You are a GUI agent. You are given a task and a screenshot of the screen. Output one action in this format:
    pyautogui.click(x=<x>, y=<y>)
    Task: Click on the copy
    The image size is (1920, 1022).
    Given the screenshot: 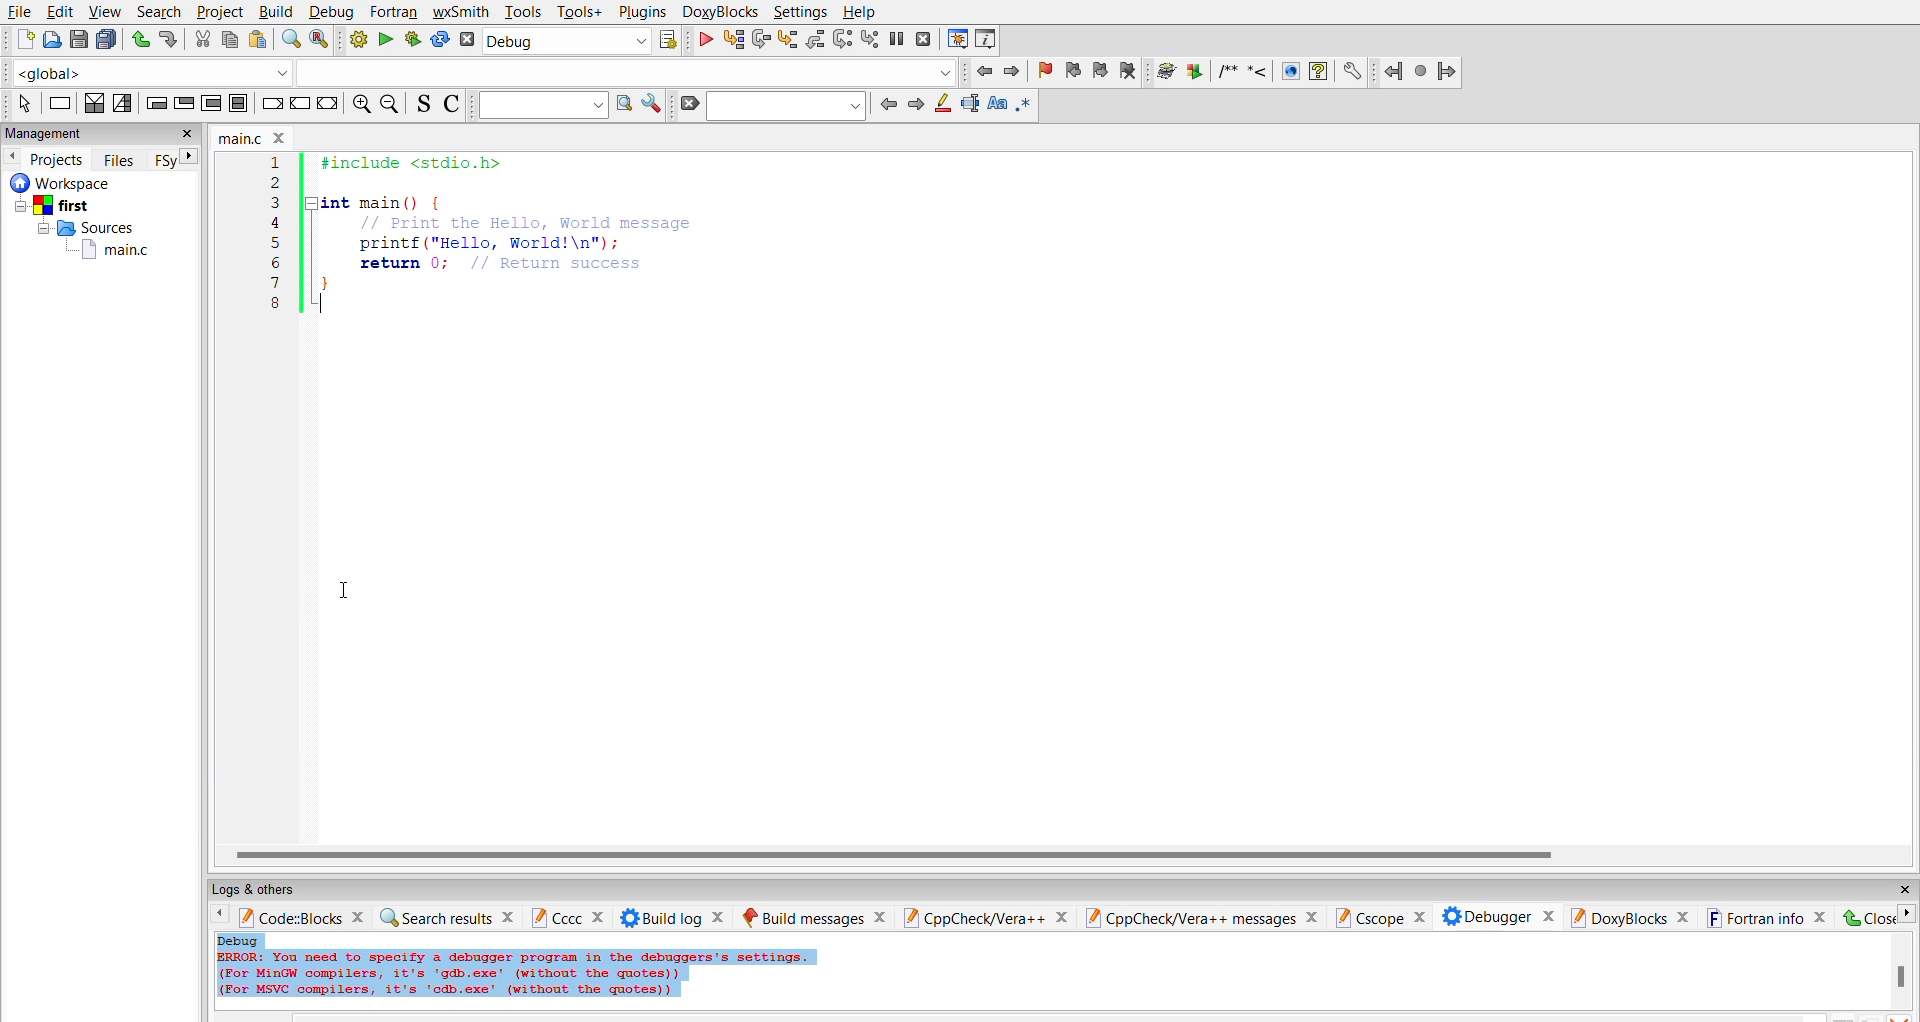 What is the action you would take?
    pyautogui.click(x=231, y=40)
    